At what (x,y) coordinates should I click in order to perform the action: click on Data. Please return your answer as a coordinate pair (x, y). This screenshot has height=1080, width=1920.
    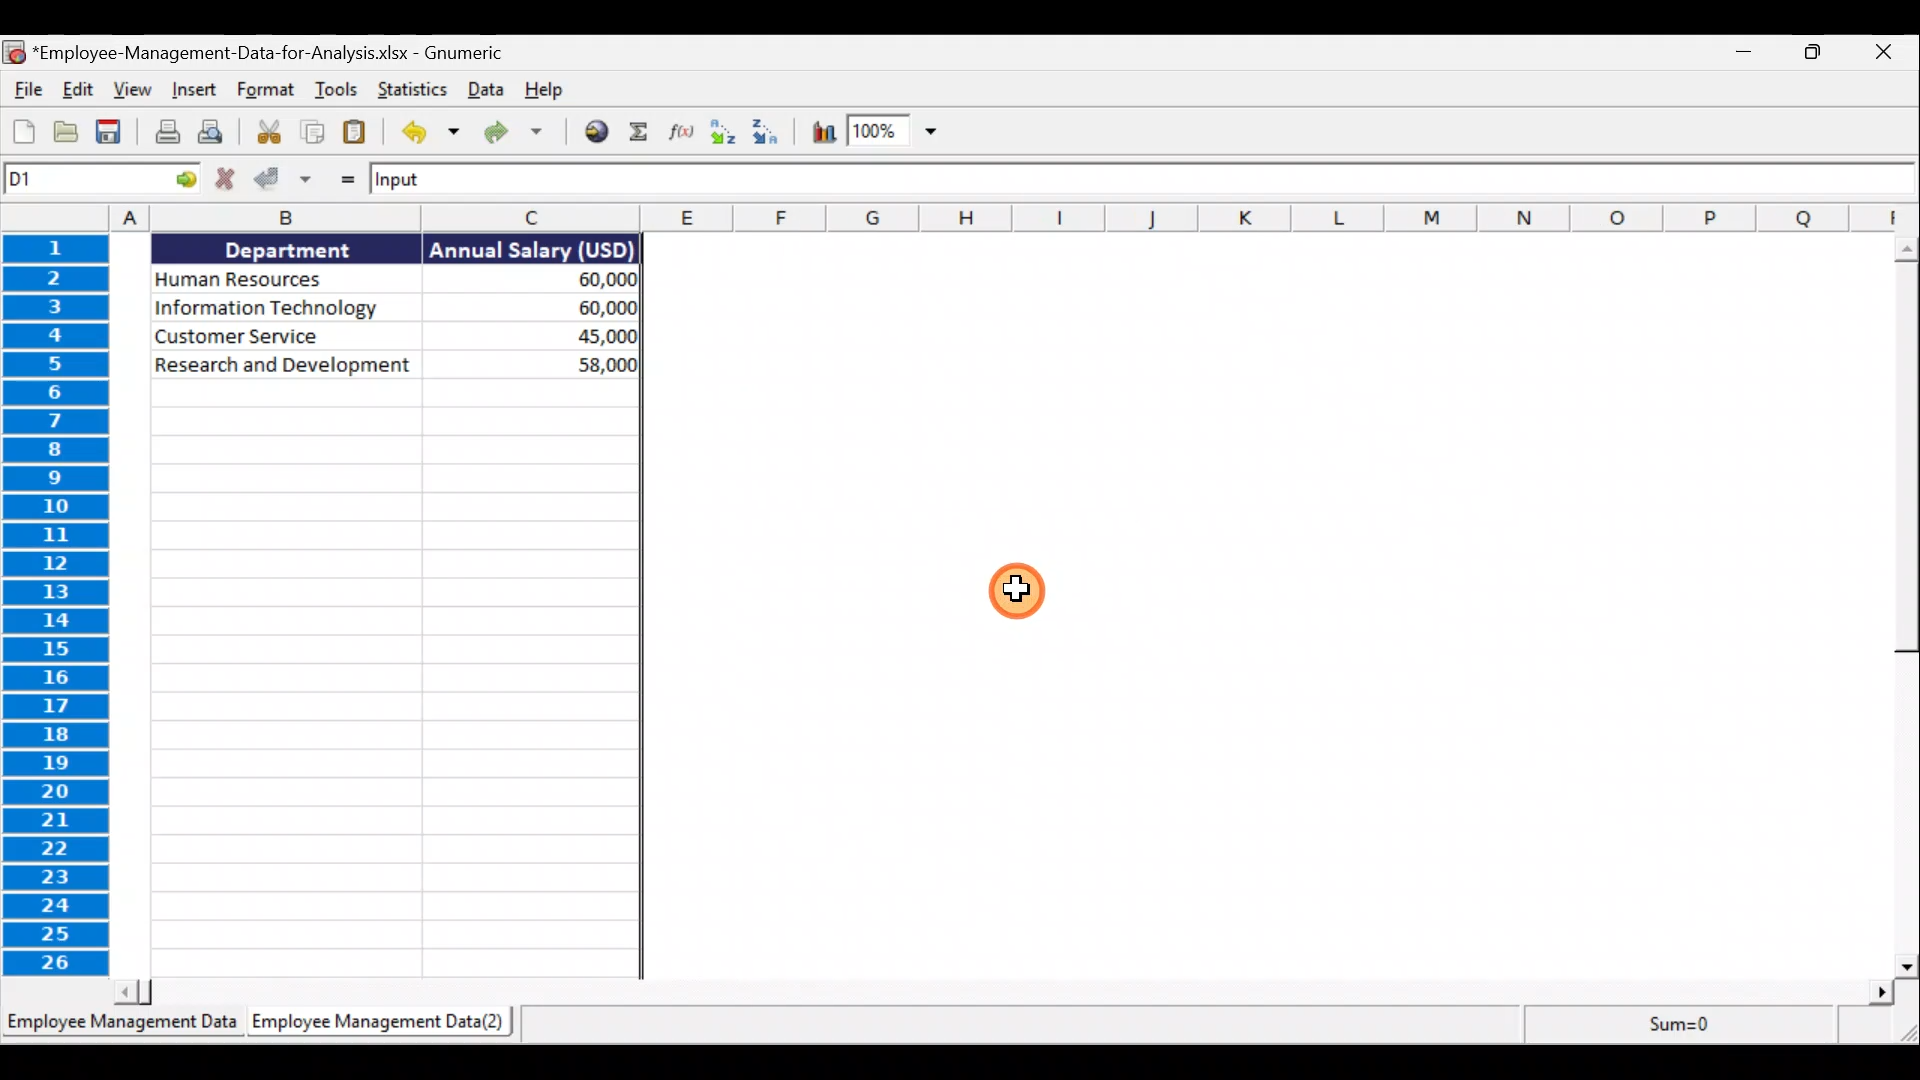
    Looking at the image, I should click on (485, 87).